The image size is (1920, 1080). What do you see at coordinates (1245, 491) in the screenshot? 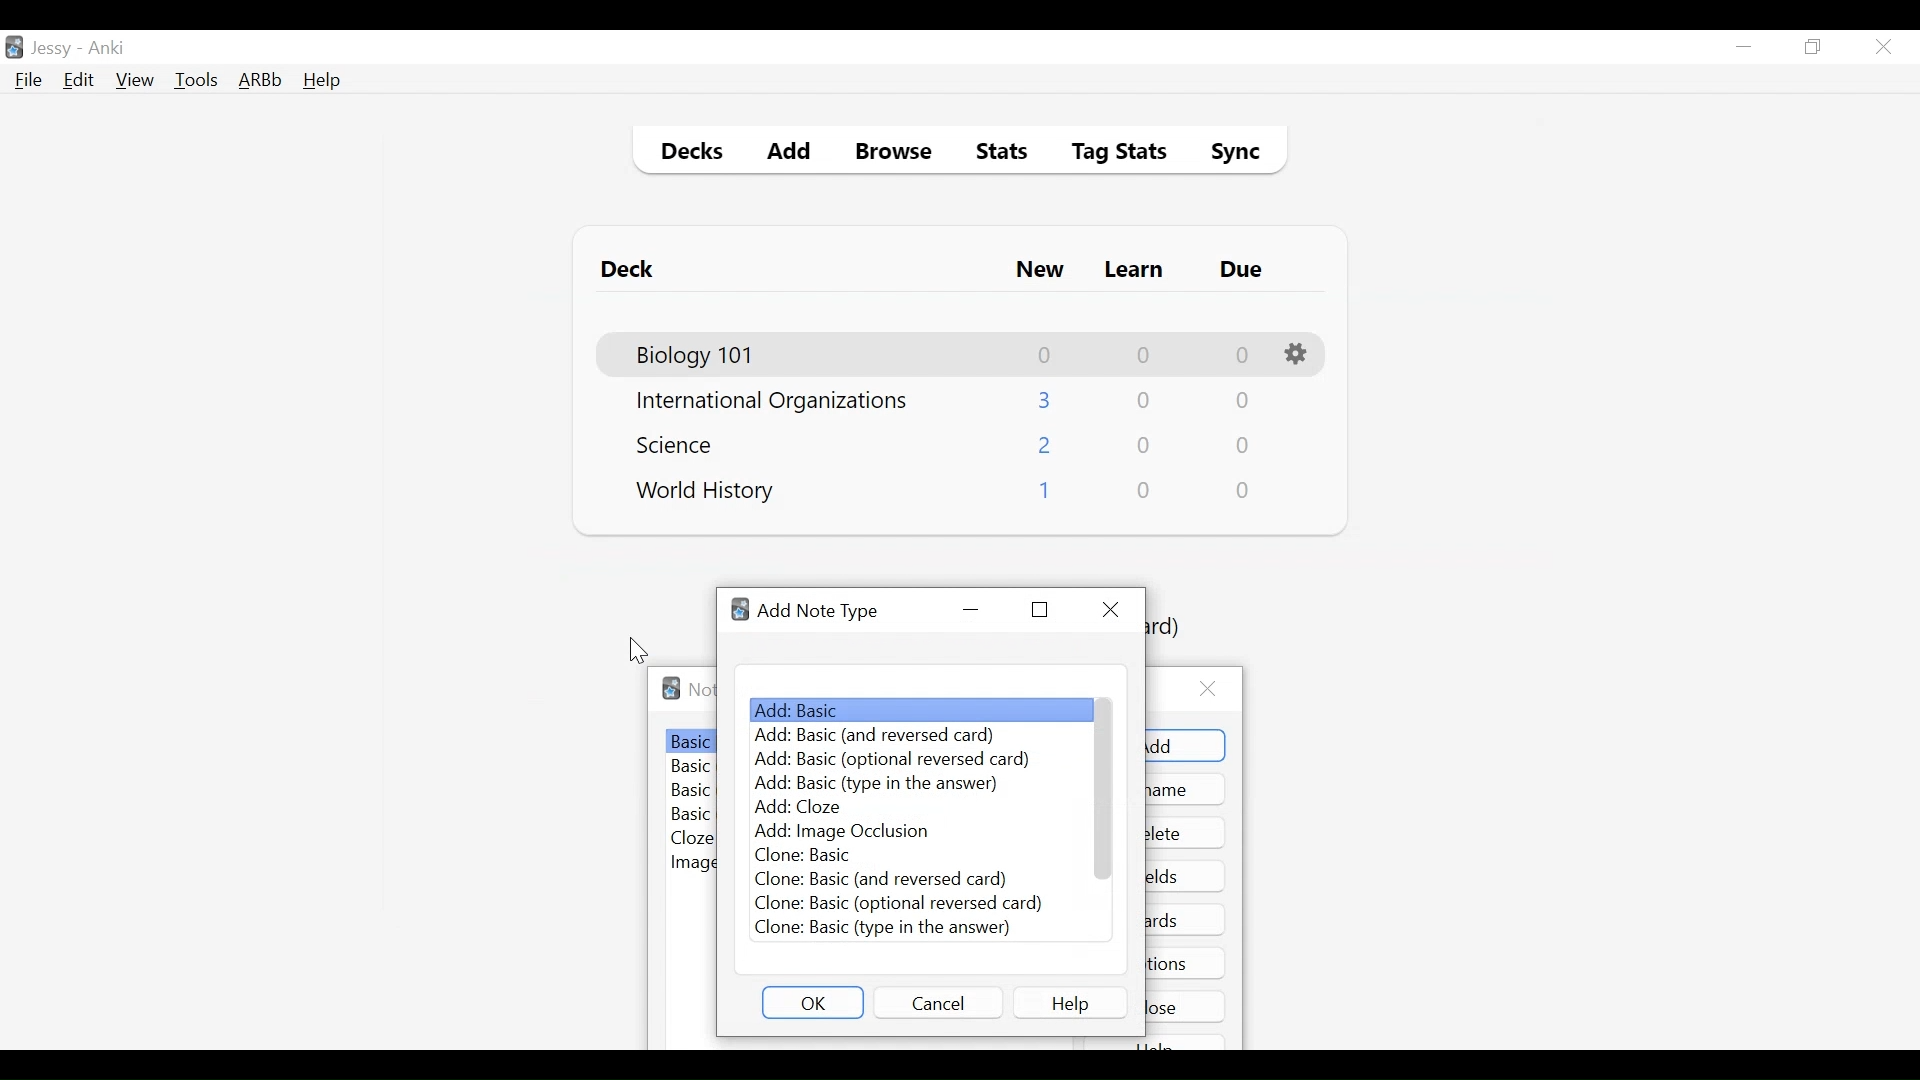
I see `Due Card Count` at bounding box center [1245, 491].